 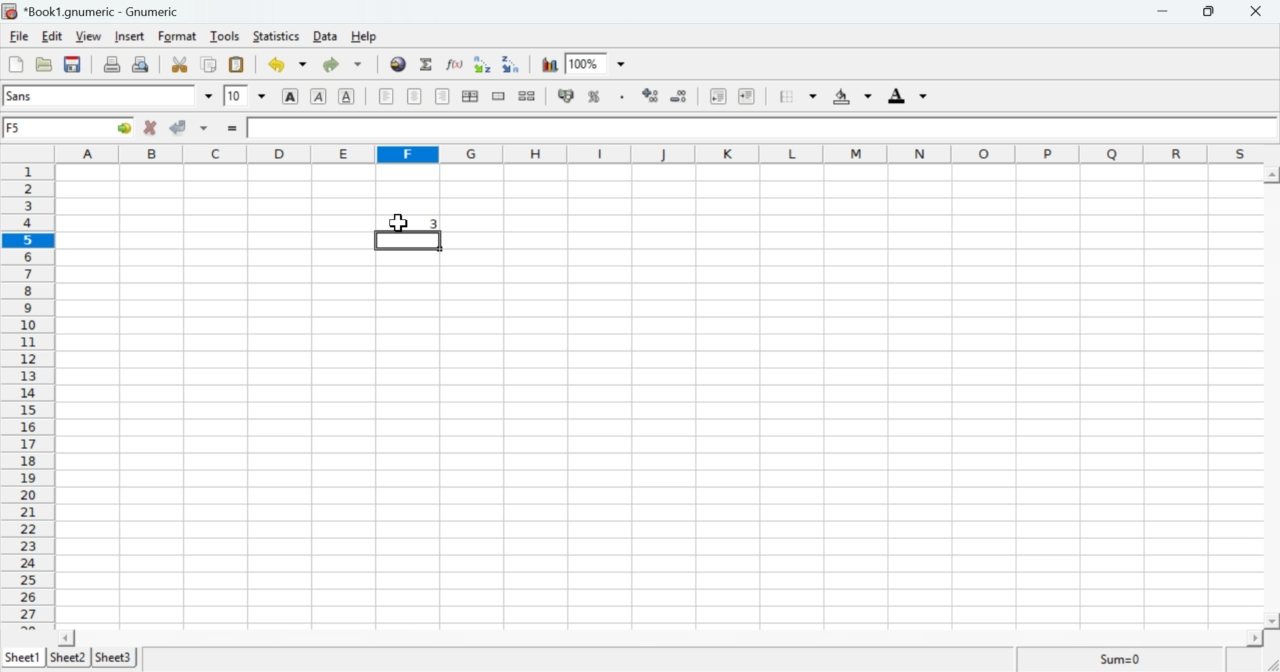 What do you see at coordinates (405, 241) in the screenshot?
I see `selected cell` at bounding box center [405, 241].